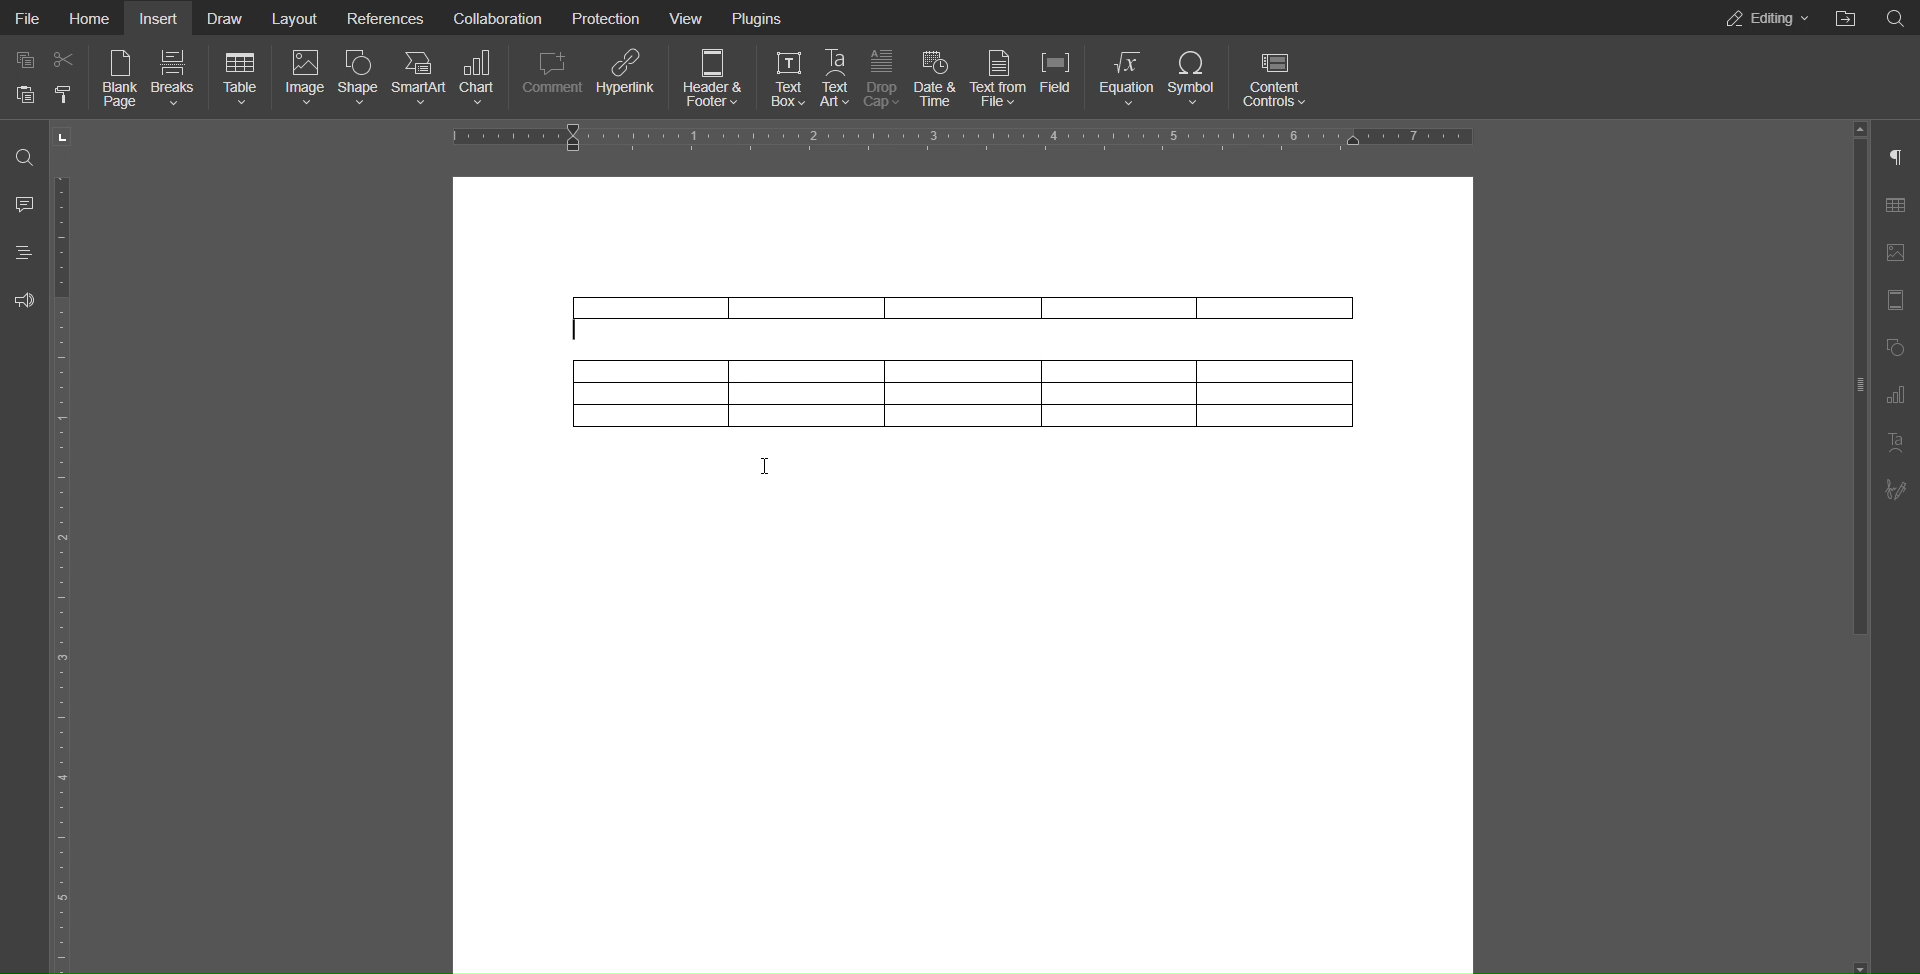 The height and width of the screenshot is (974, 1920). Describe the element at coordinates (786, 80) in the screenshot. I see `Text Box` at that location.